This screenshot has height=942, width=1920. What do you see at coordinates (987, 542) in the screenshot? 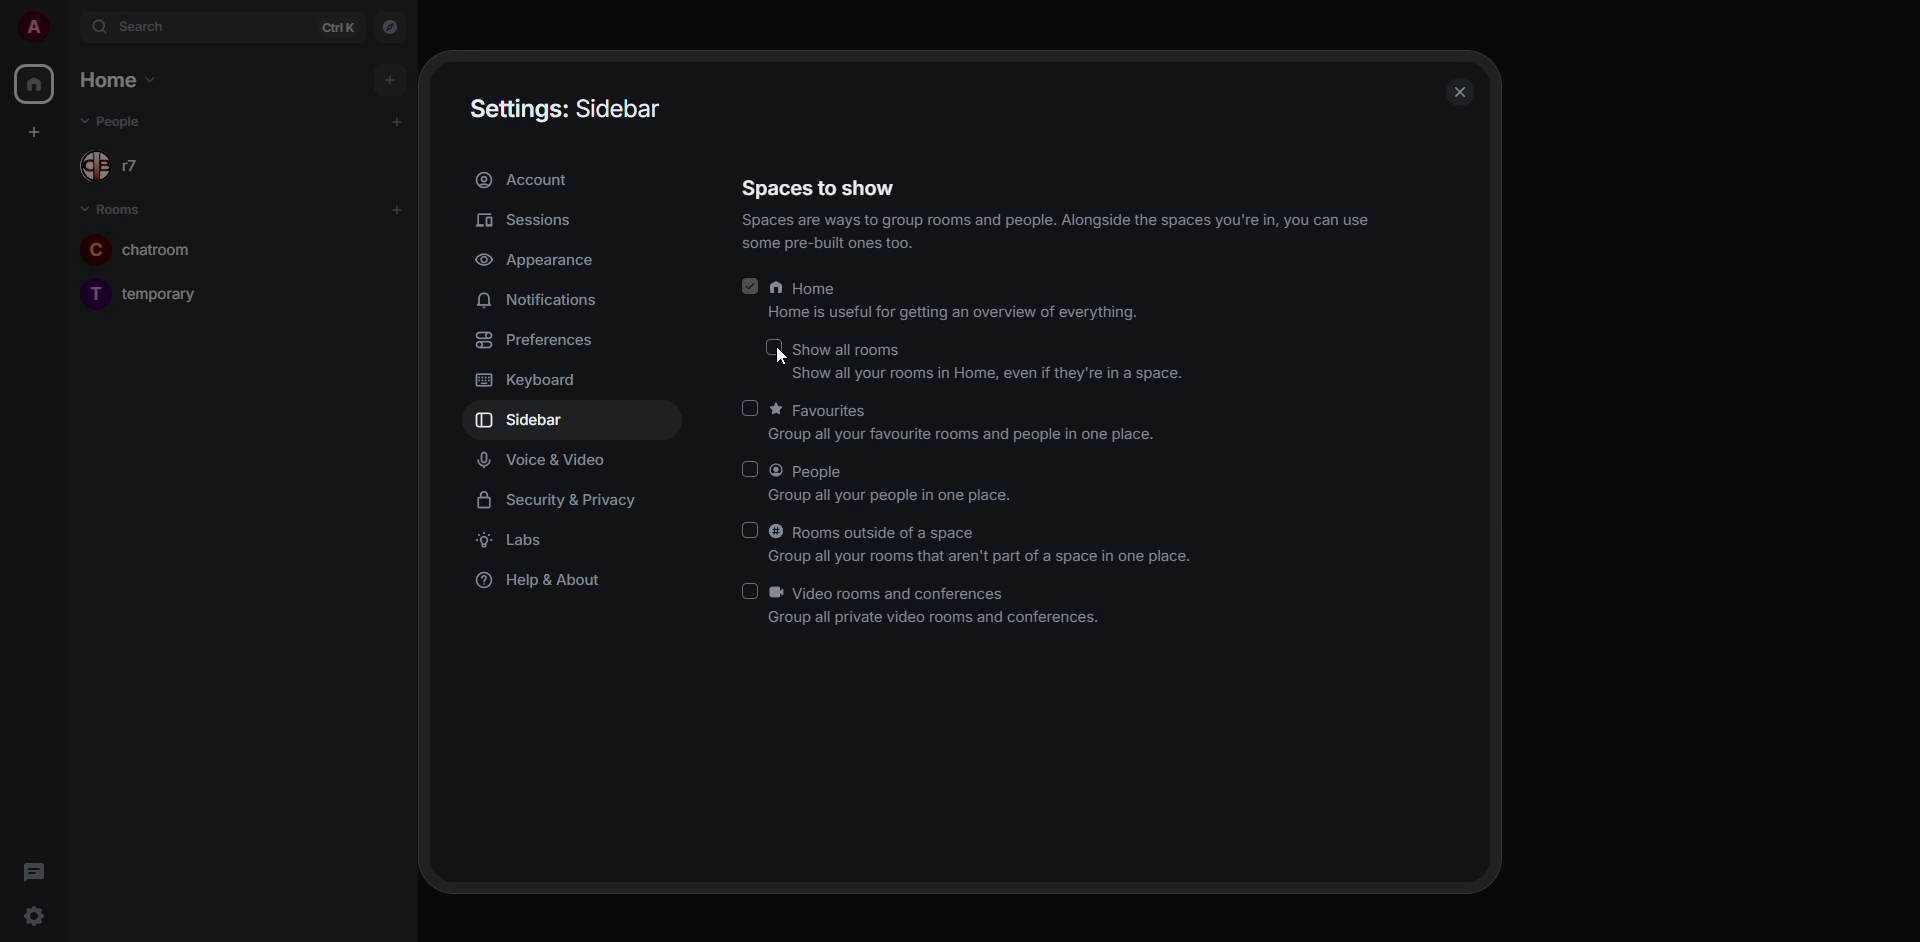
I see `© Rooms outside of a space
Group all your rooms that aren't part of a space in one place.` at bounding box center [987, 542].